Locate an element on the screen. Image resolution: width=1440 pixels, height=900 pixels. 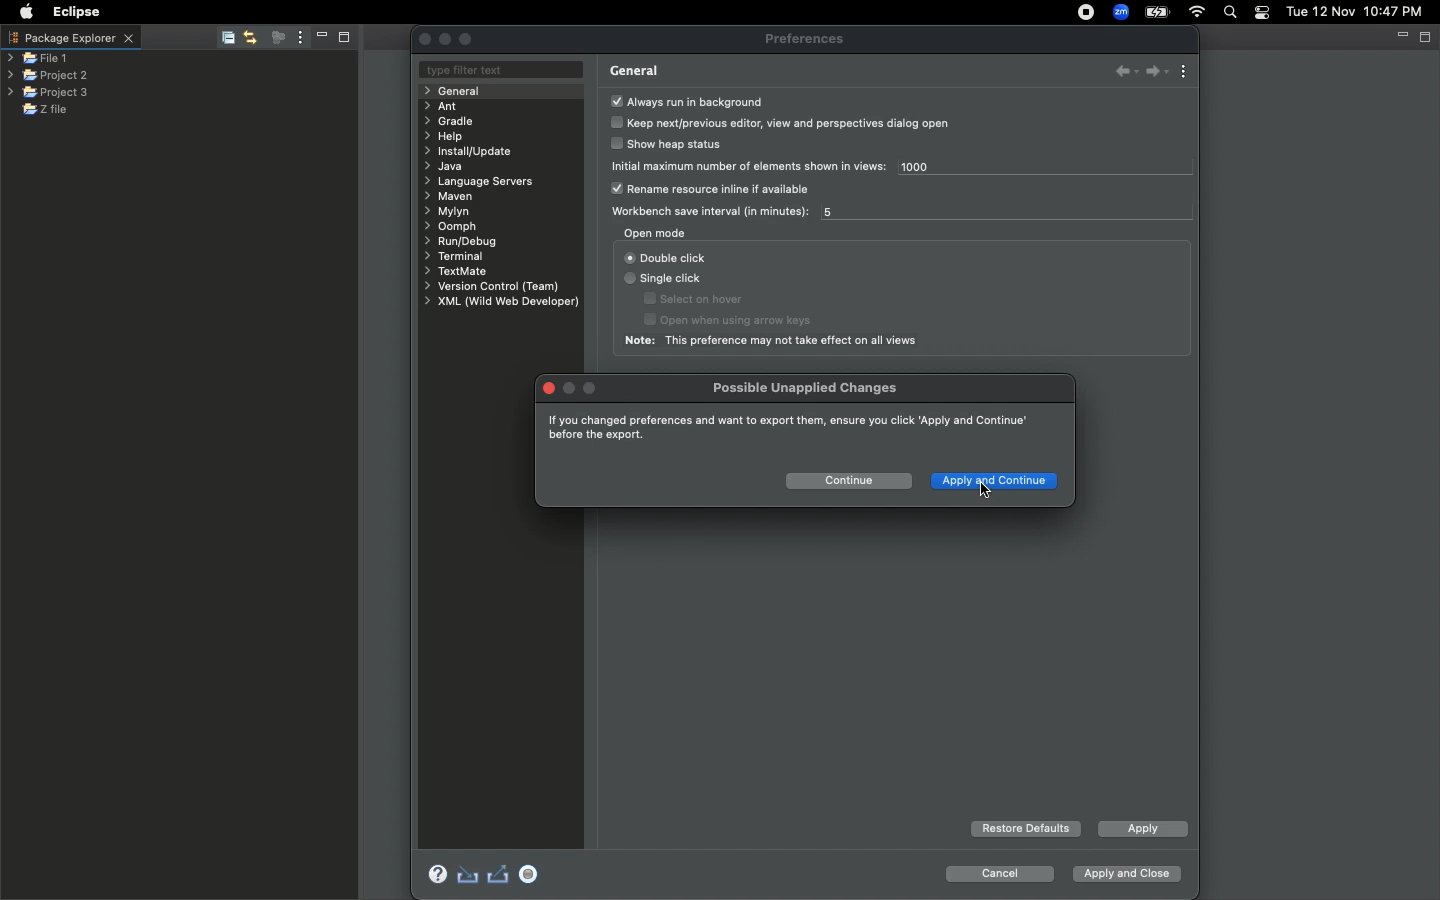
Restore defaults is located at coordinates (1025, 829).